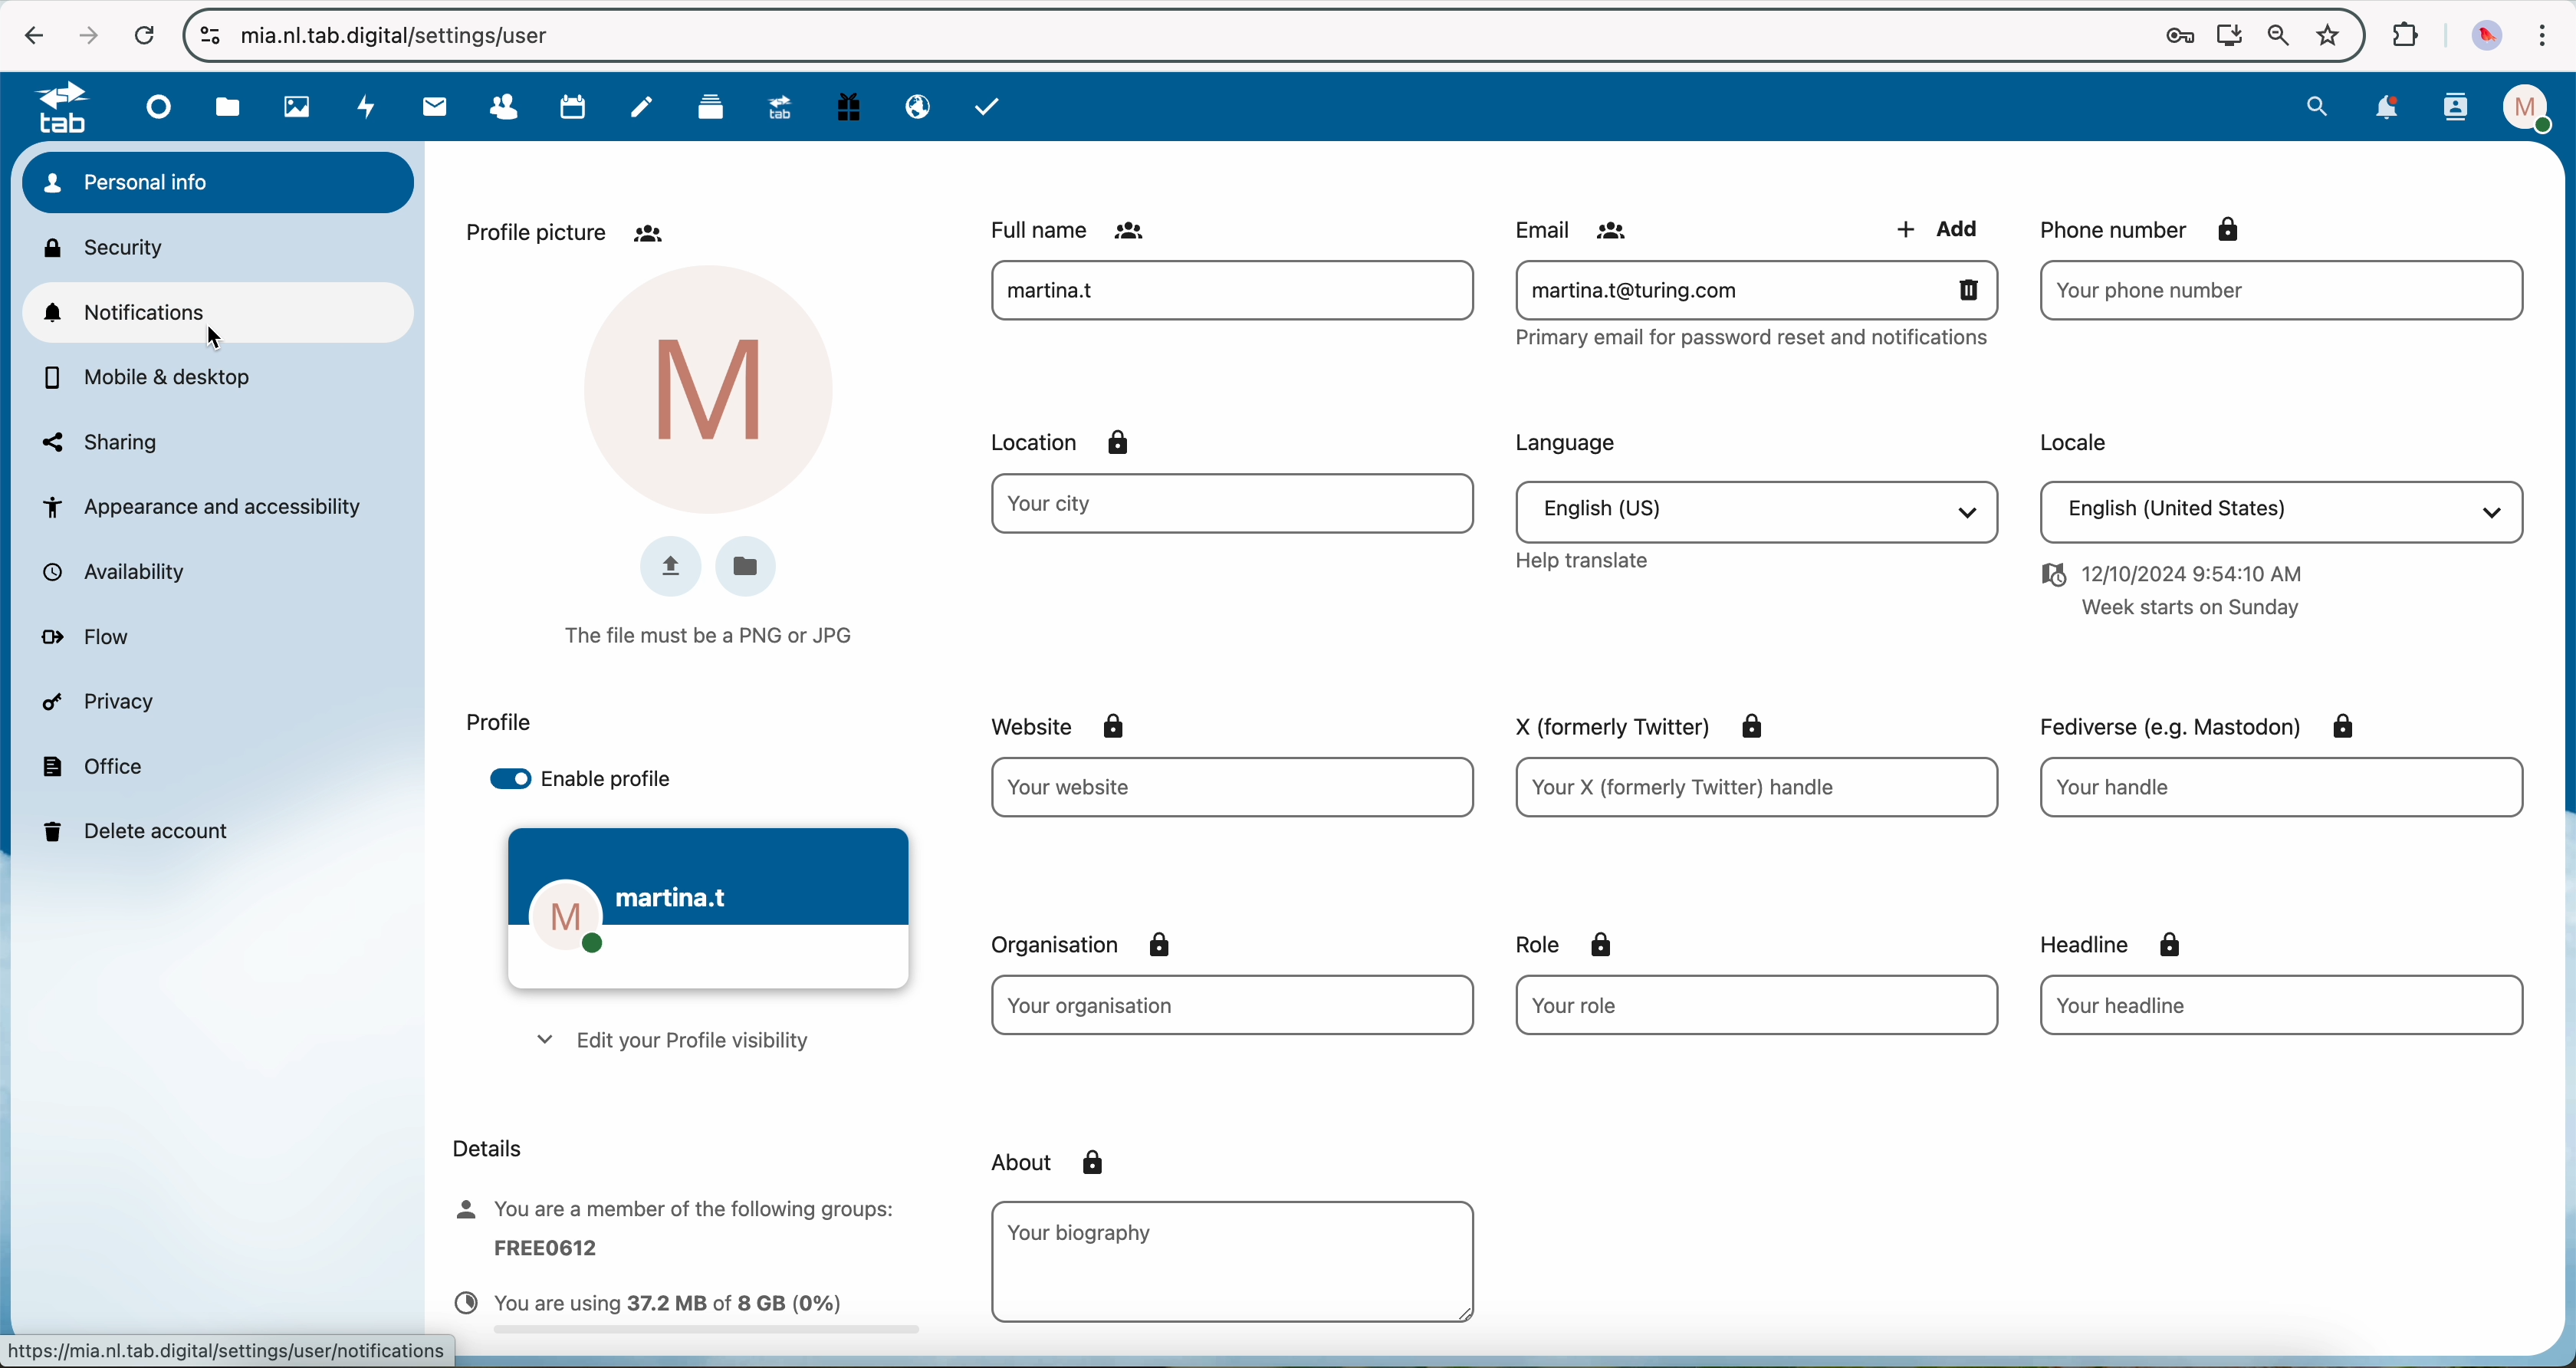 Image resolution: width=2576 pixels, height=1368 pixels. What do you see at coordinates (364, 108) in the screenshot?
I see `activity` at bounding box center [364, 108].